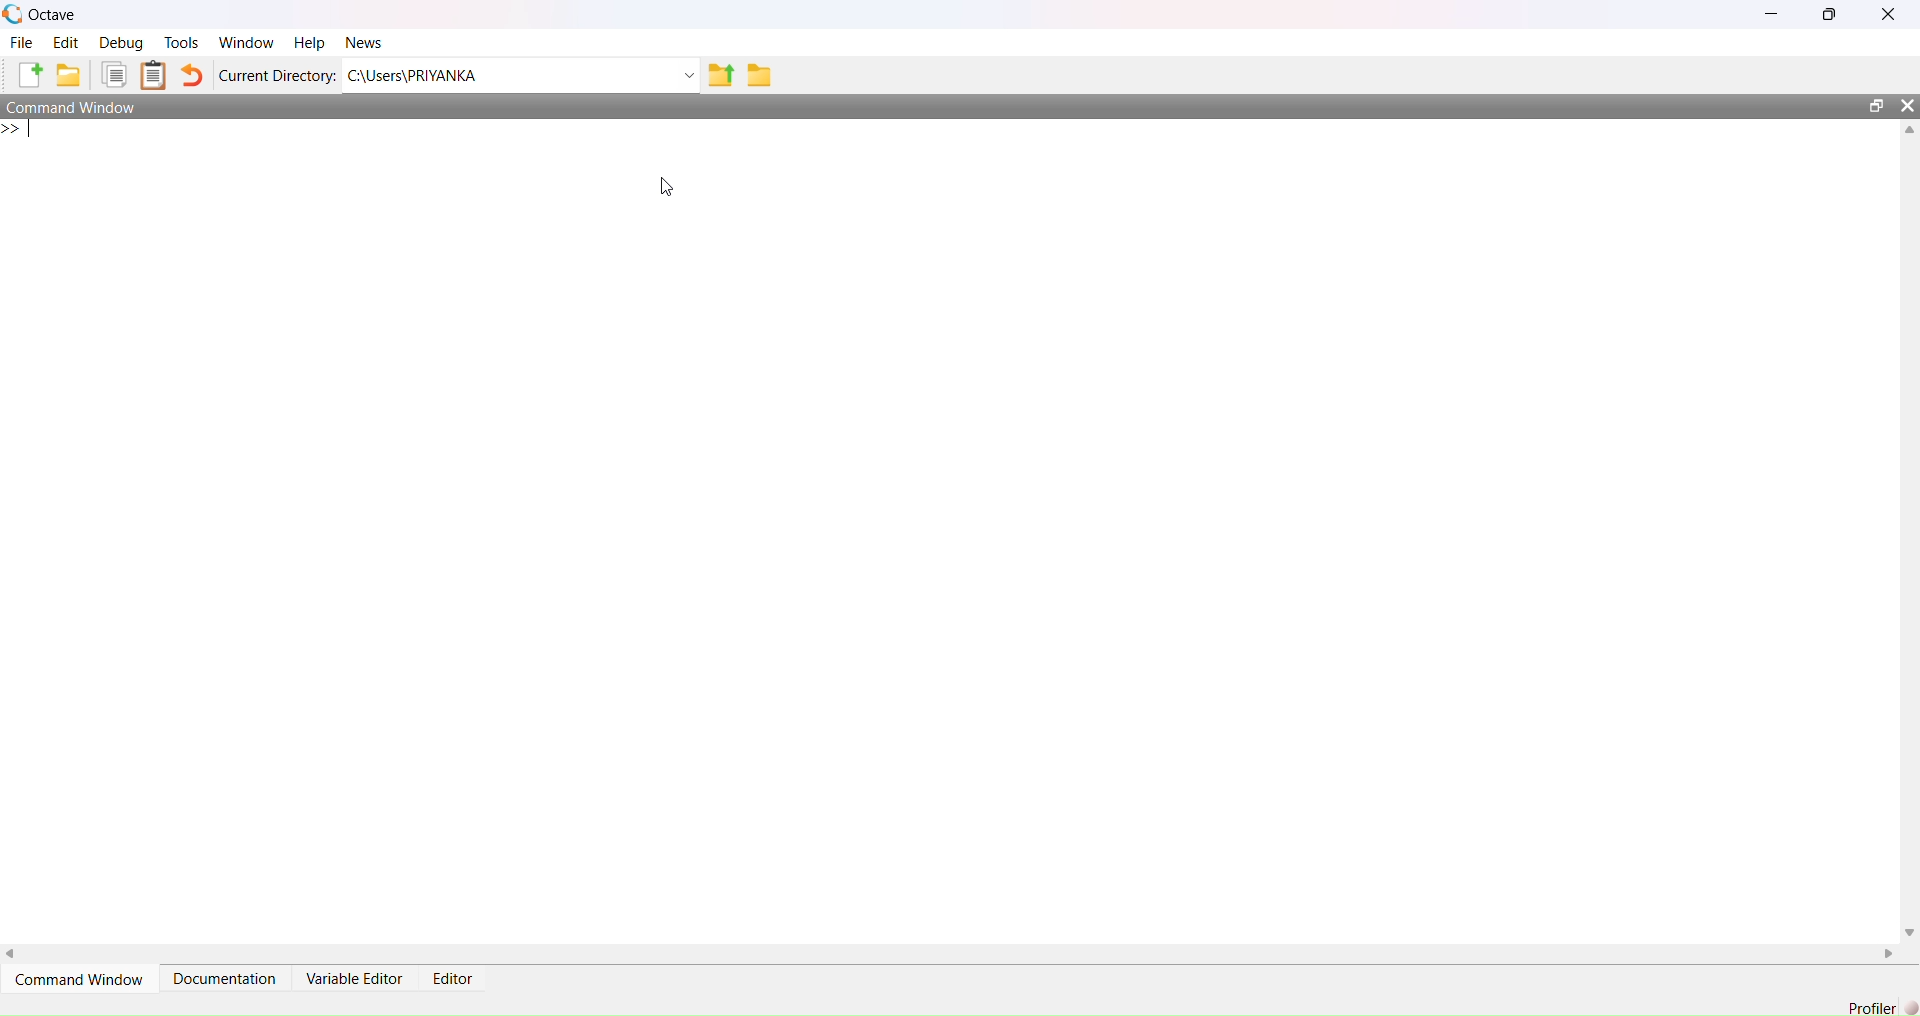  What do you see at coordinates (193, 74) in the screenshot?
I see `Undo` at bounding box center [193, 74].